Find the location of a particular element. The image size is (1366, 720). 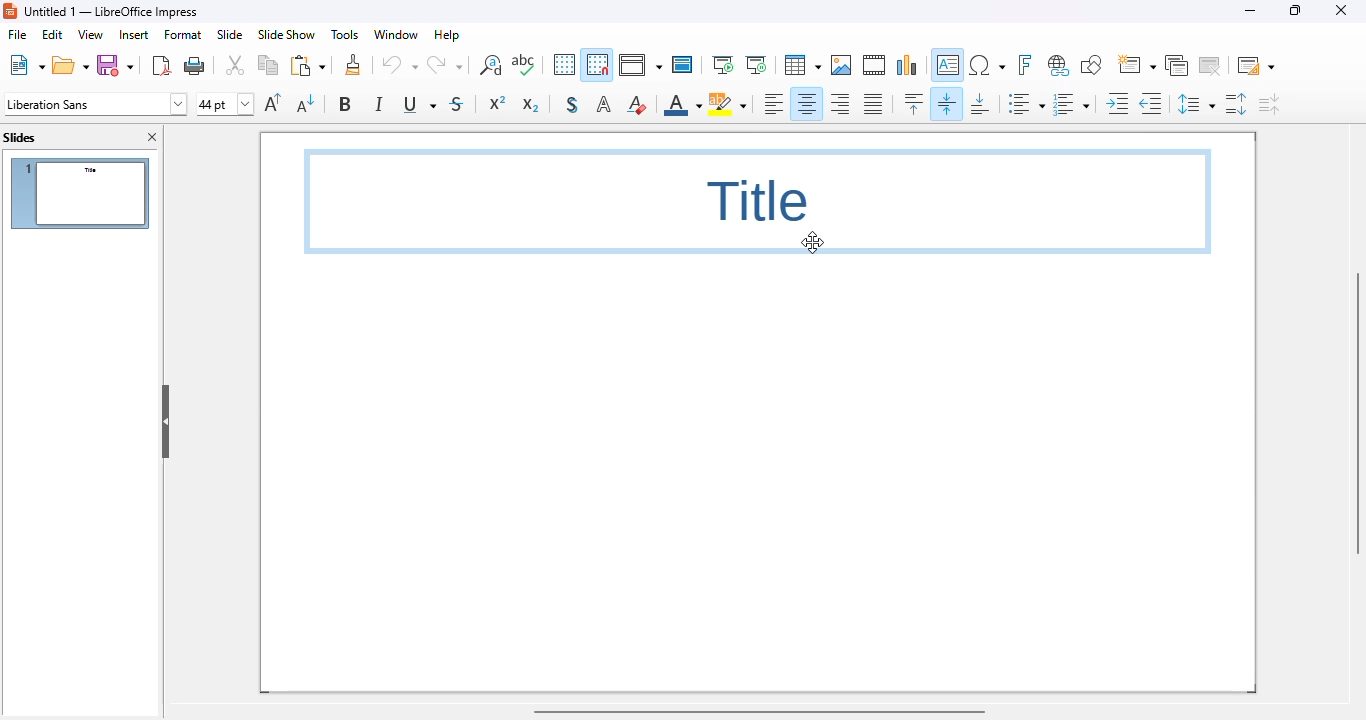

minimize is located at coordinates (1250, 11).